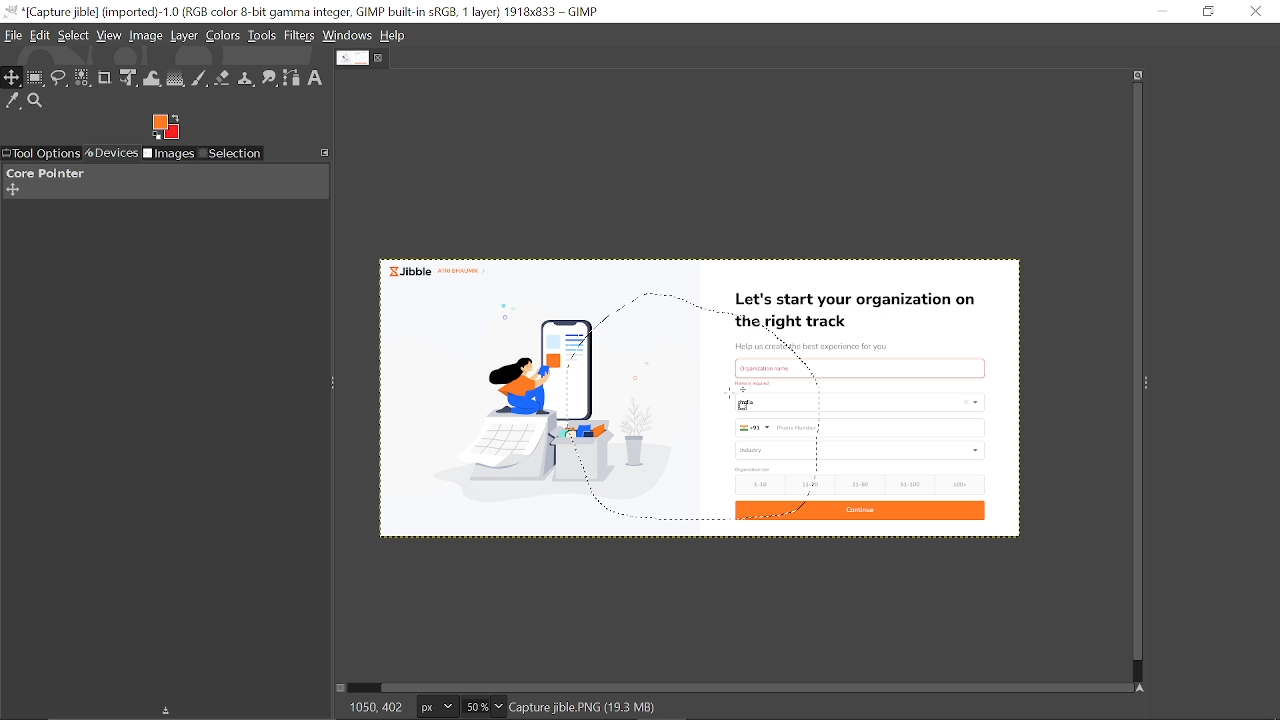  What do you see at coordinates (549, 409) in the screenshot?
I see `Selected part of the image ` at bounding box center [549, 409].